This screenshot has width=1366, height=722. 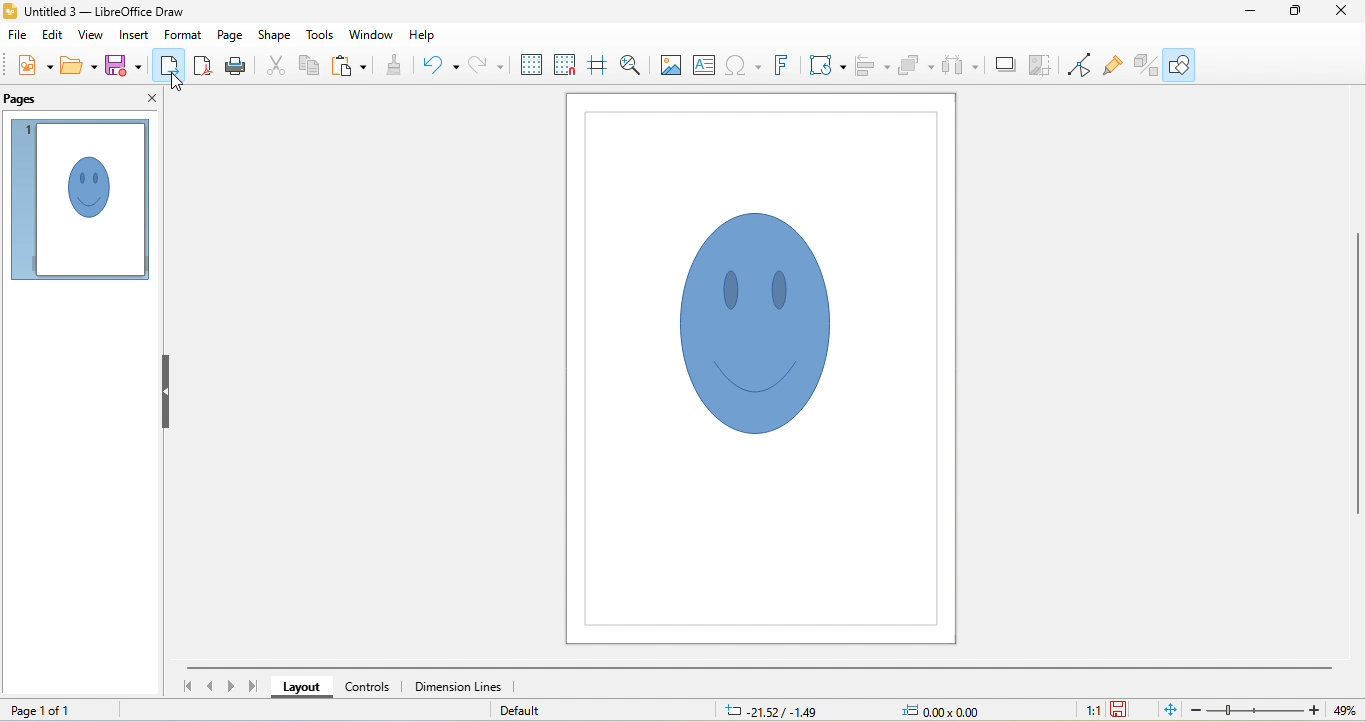 I want to click on page, so click(x=228, y=35).